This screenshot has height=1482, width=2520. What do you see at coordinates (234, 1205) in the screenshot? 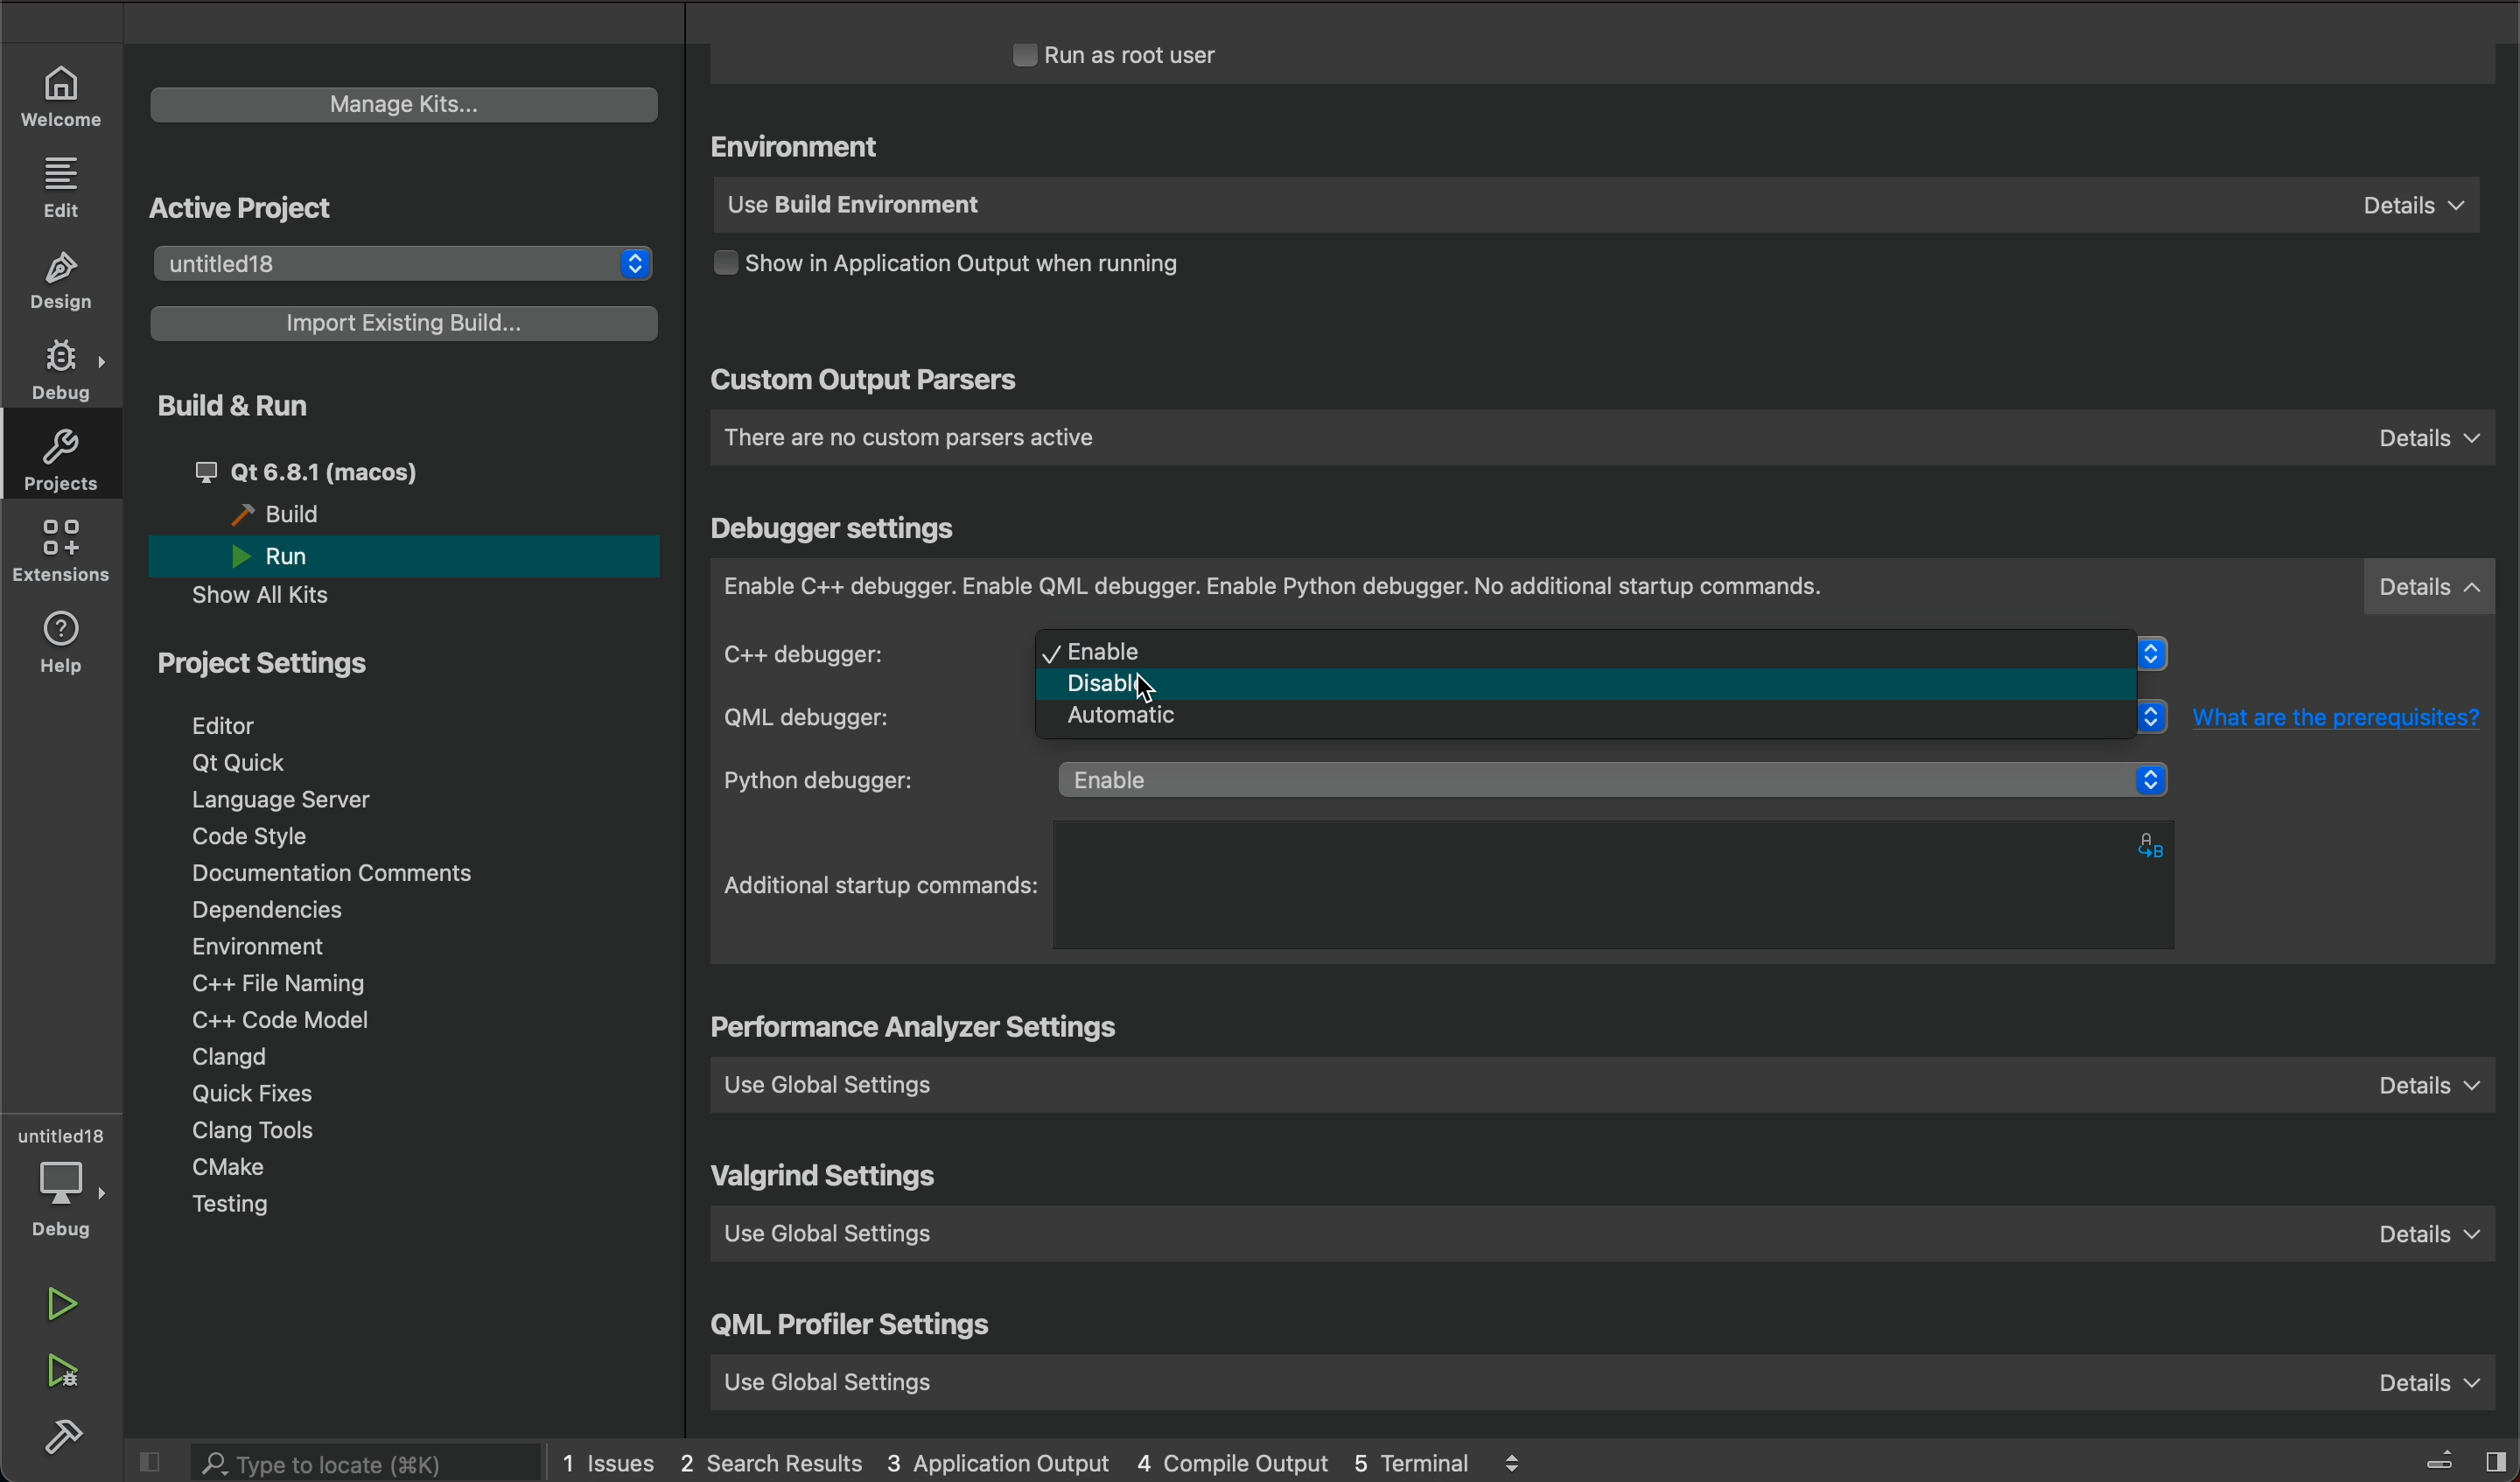
I see `testing` at bounding box center [234, 1205].